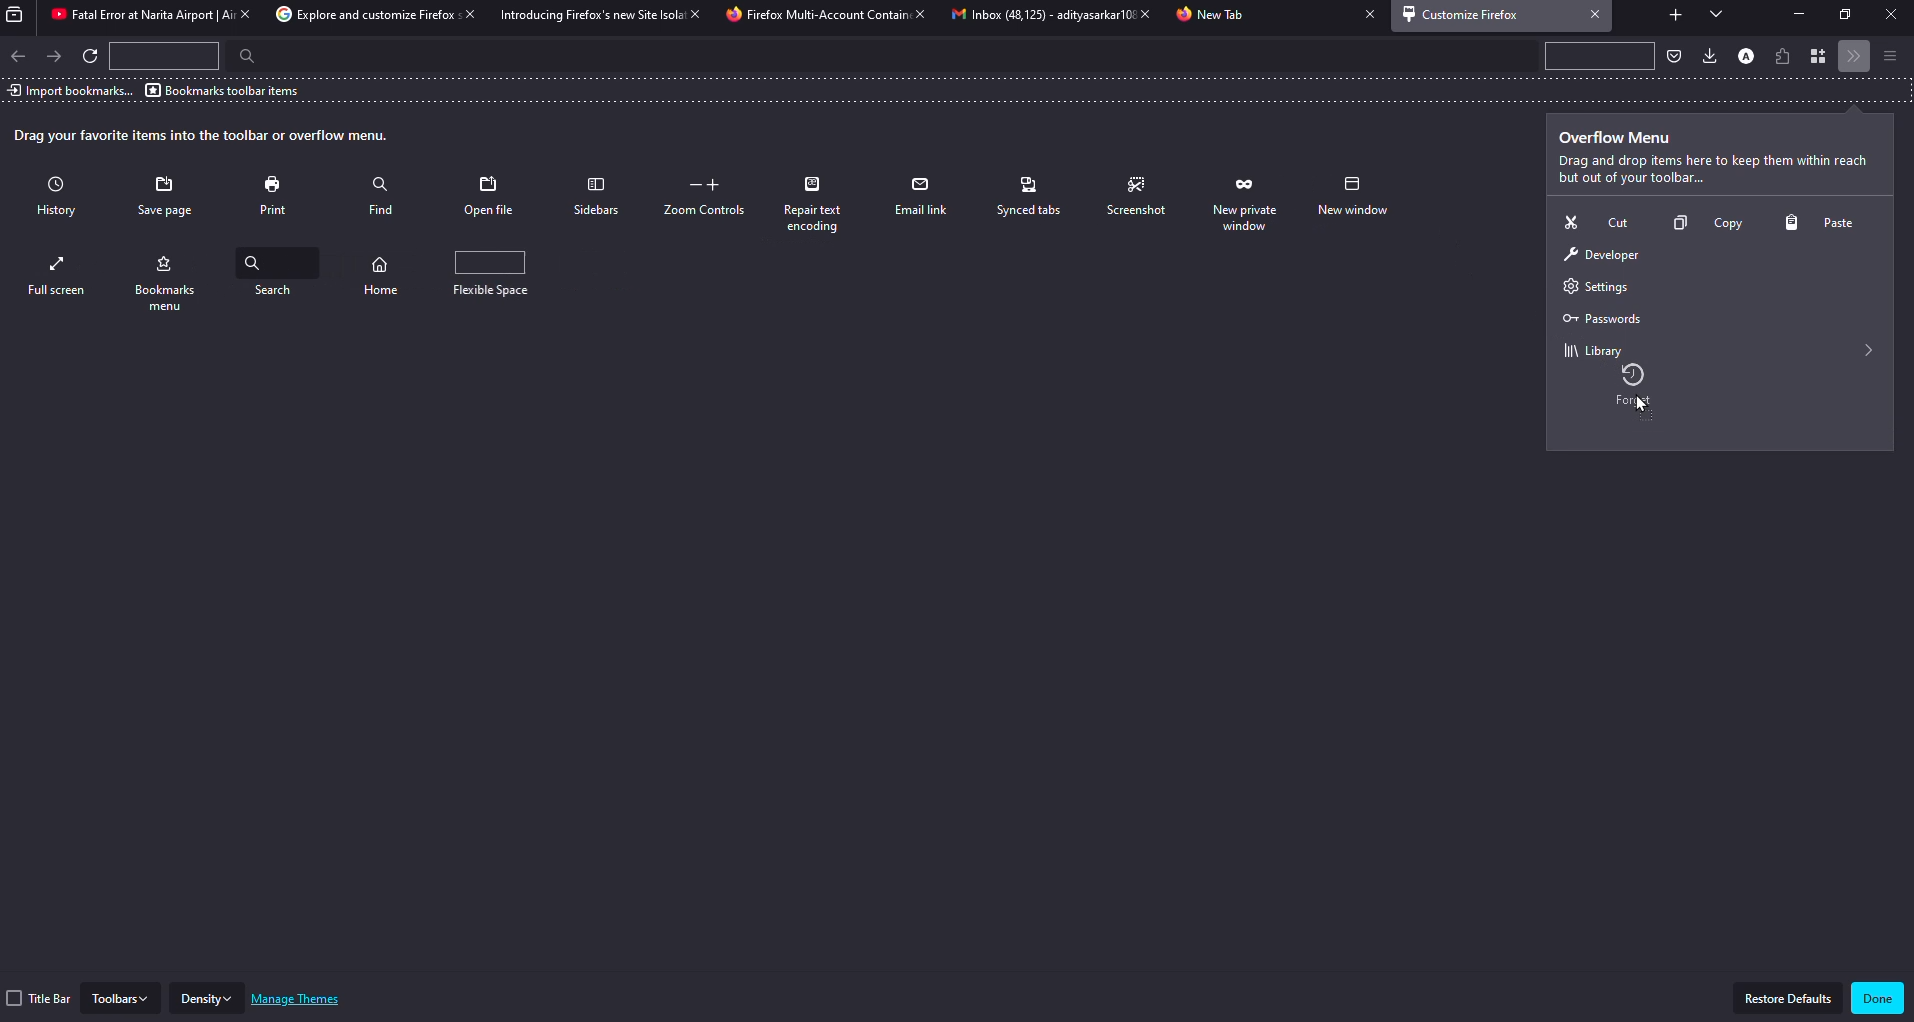 This screenshot has width=1914, height=1022. I want to click on paste, so click(1825, 223).